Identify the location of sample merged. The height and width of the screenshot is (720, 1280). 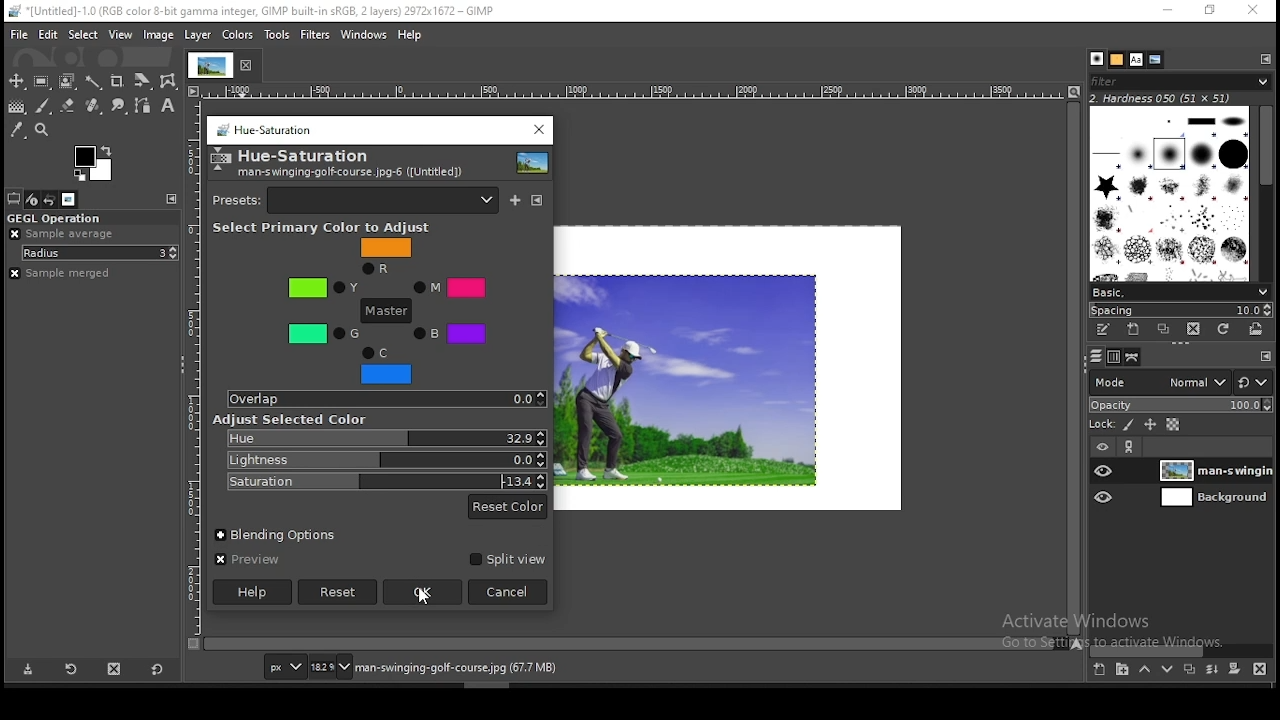
(63, 273).